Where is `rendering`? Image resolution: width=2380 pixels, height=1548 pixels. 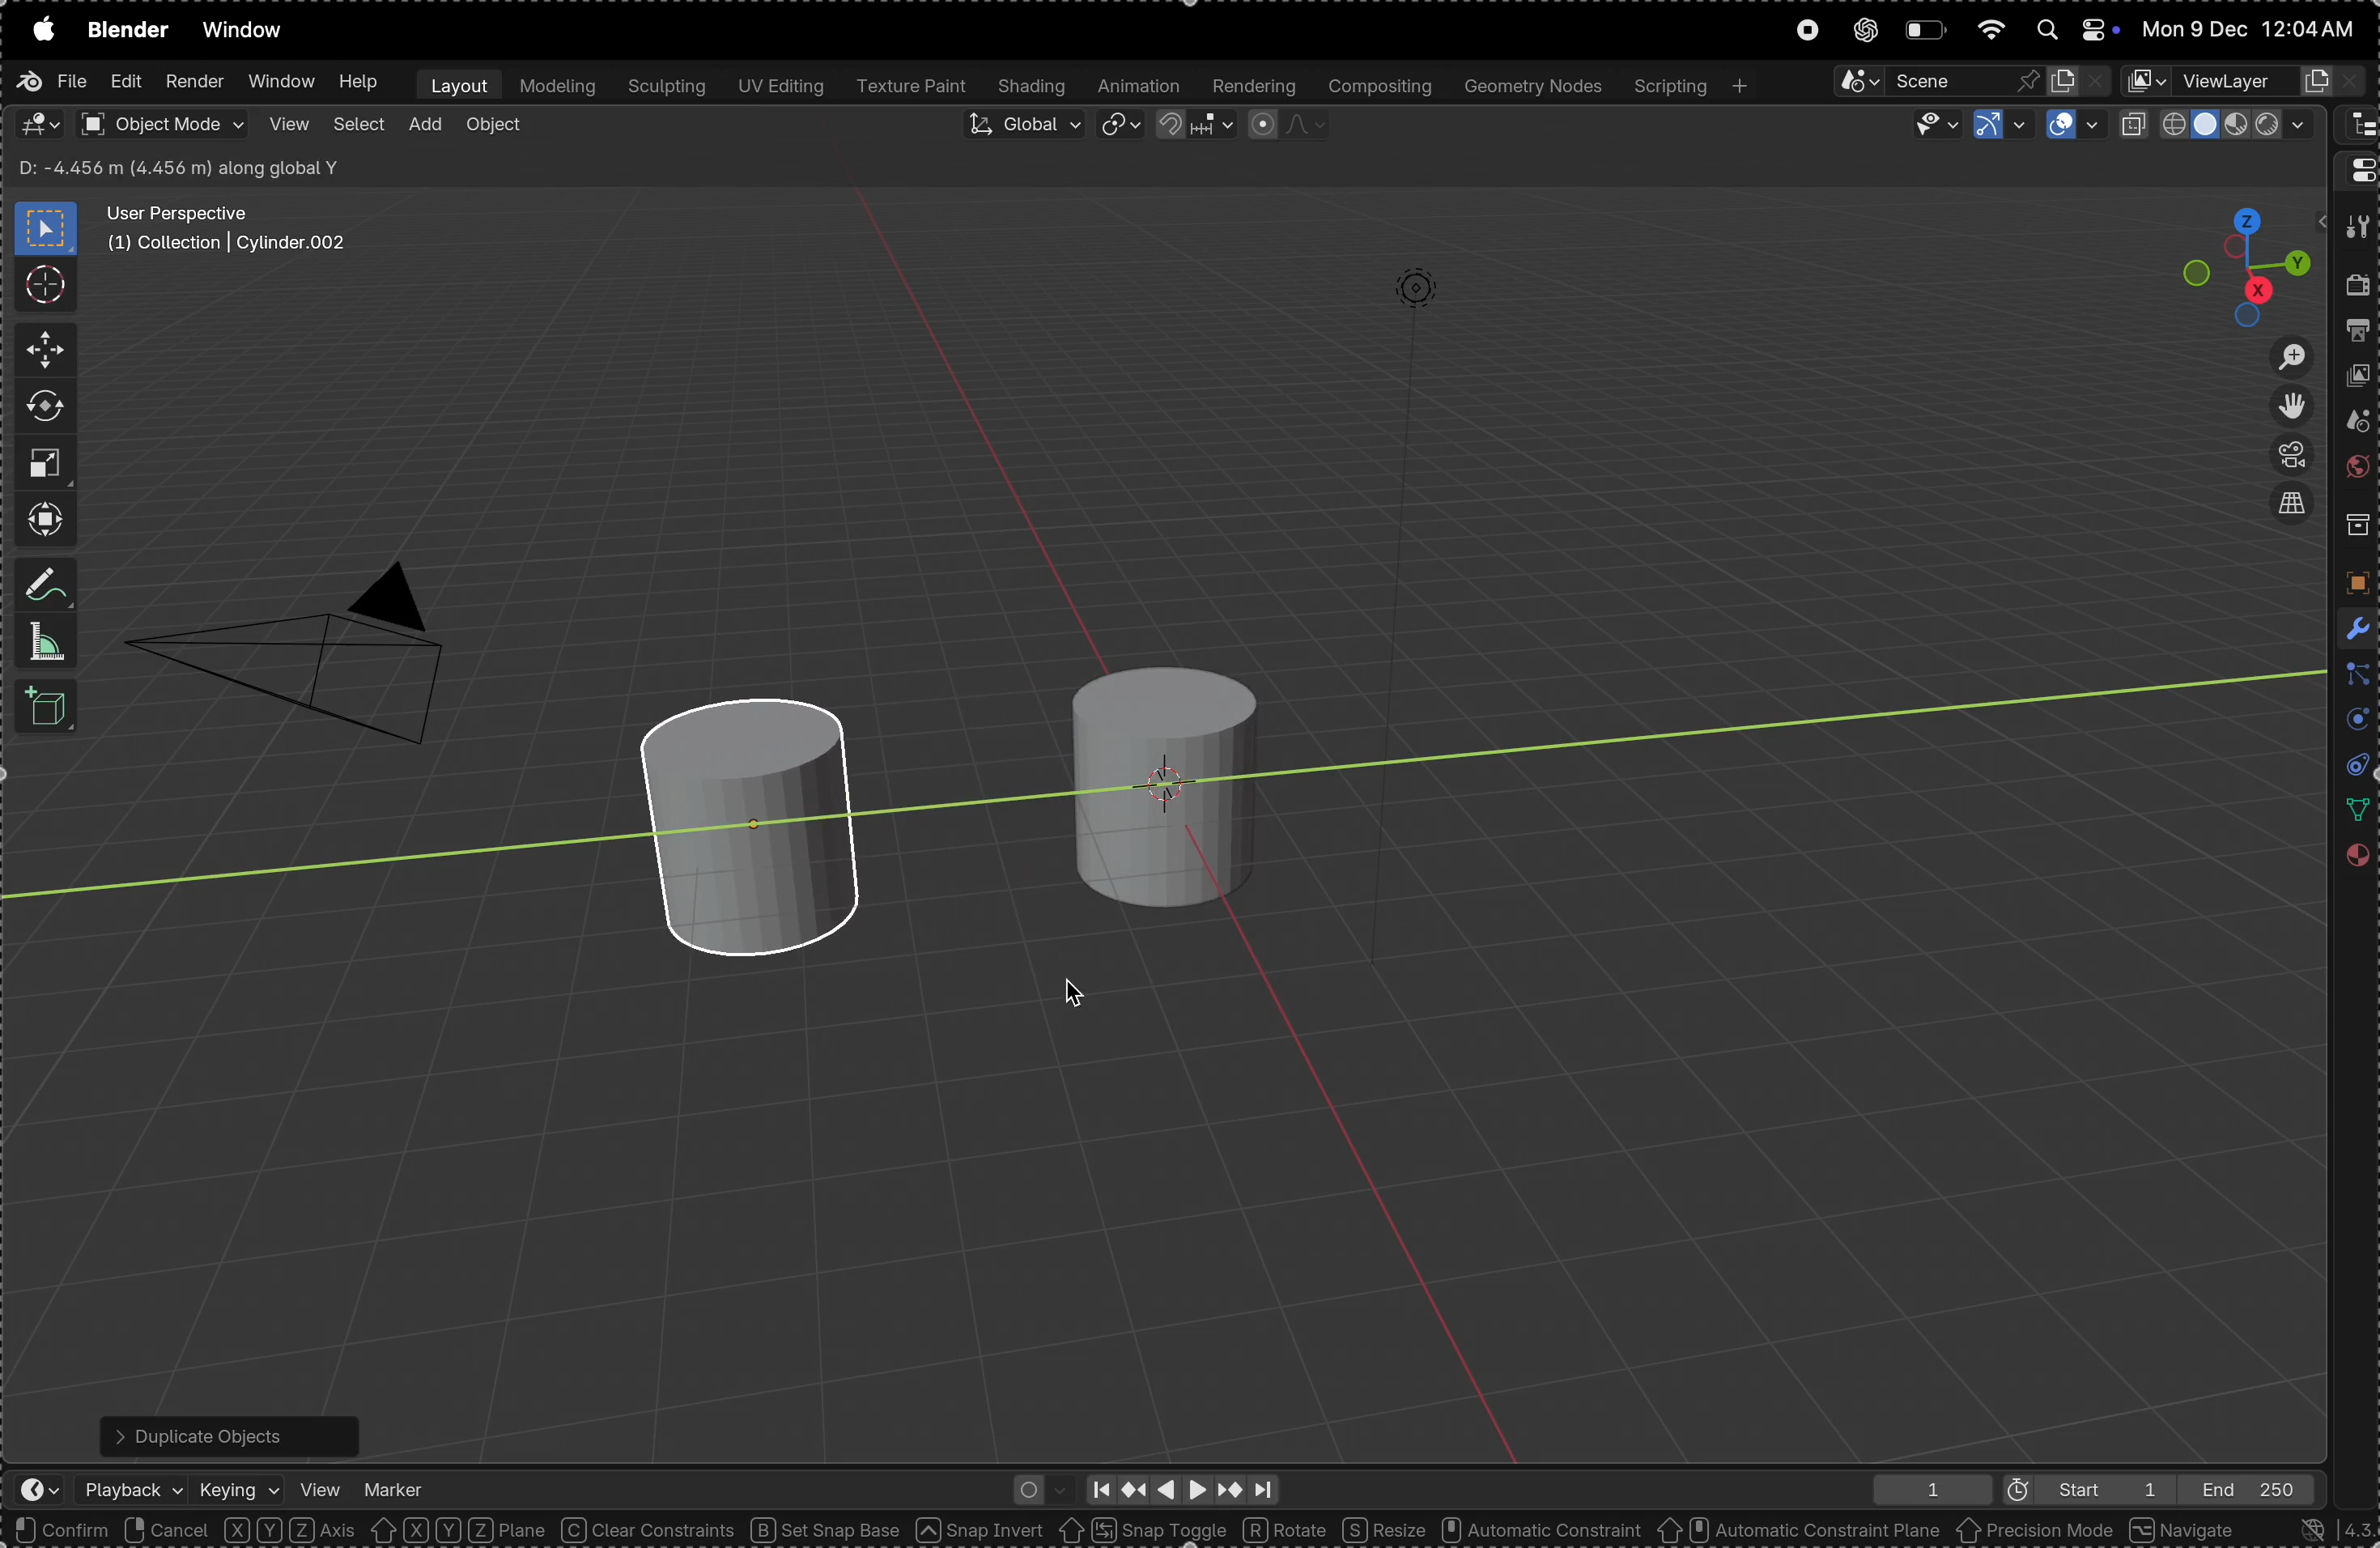 rendering is located at coordinates (1251, 86).